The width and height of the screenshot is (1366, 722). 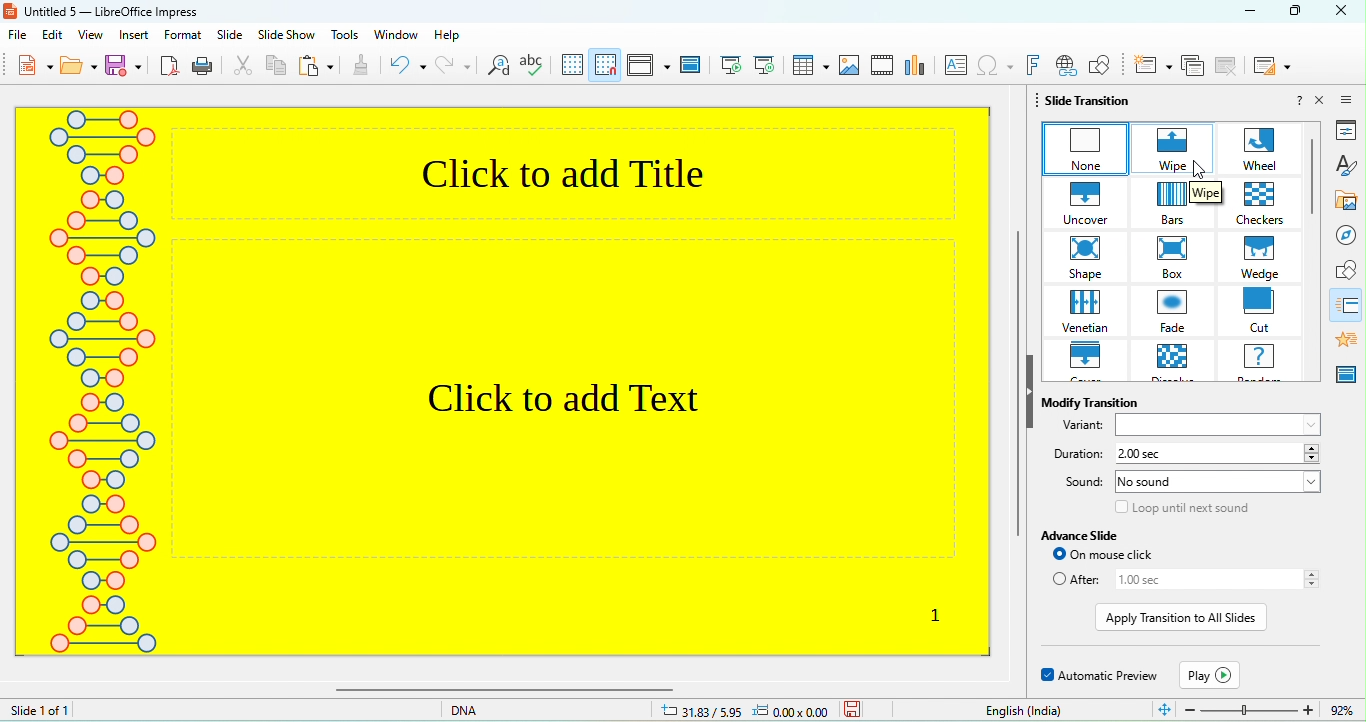 I want to click on help, so click(x=461, y=37).